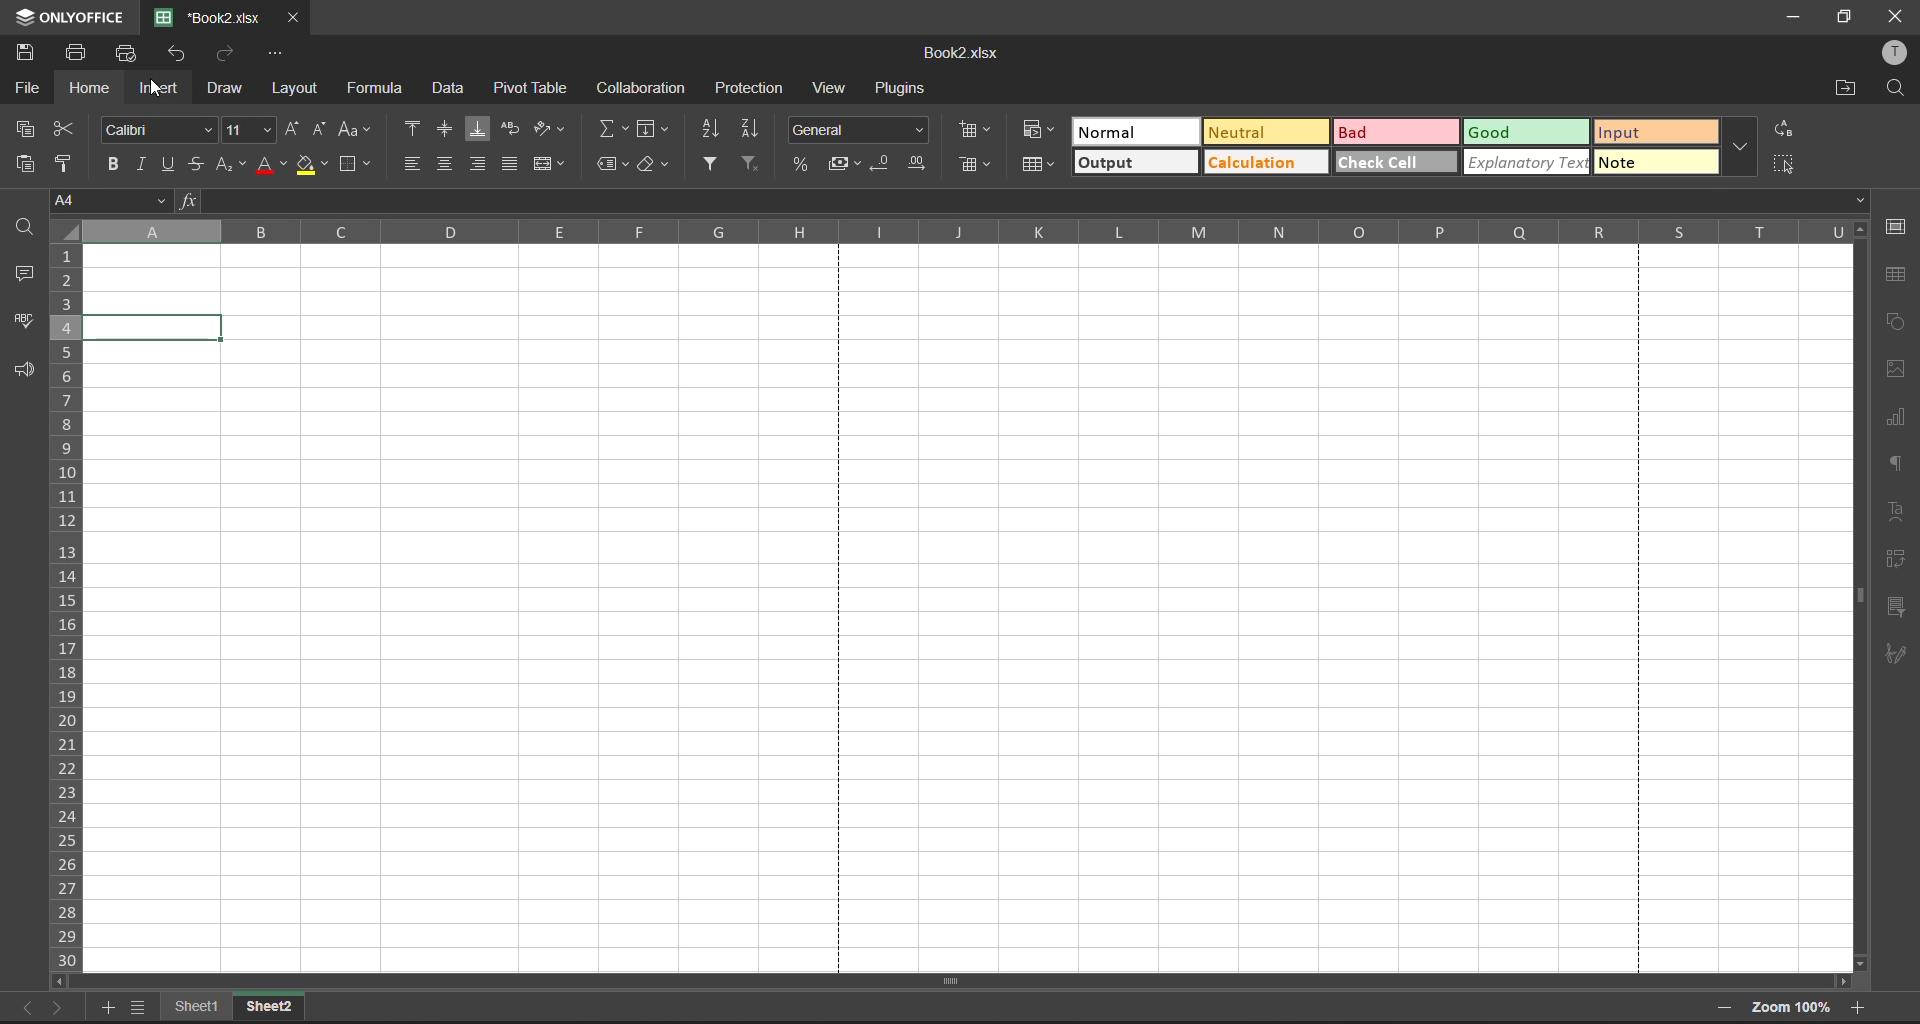 The height and width of the screenshot is (1024, 1920). I want to click on clear, so click(654, 164).